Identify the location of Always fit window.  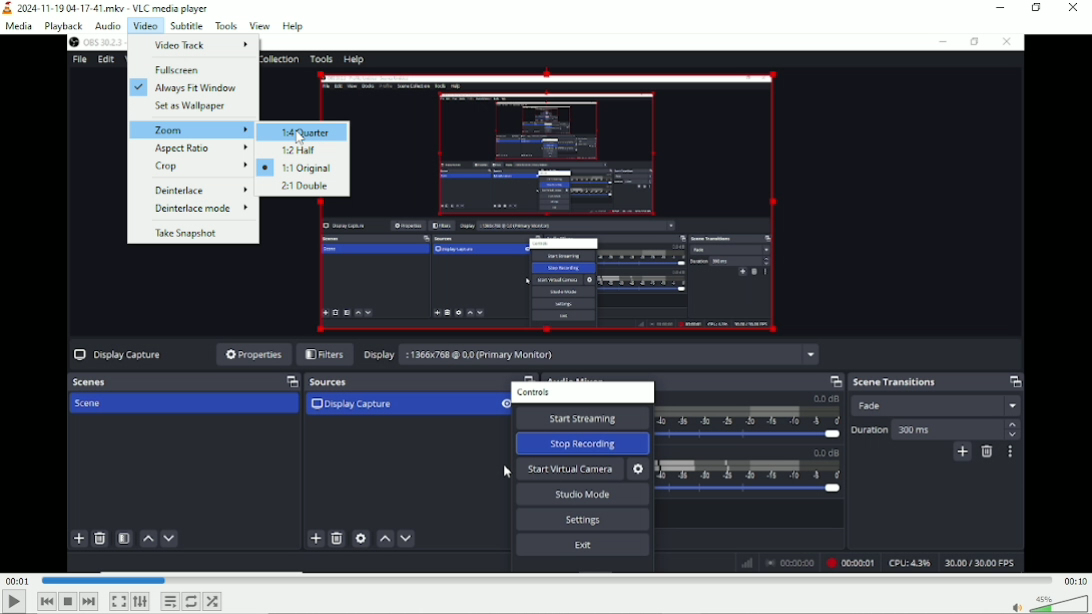
(192, 89).